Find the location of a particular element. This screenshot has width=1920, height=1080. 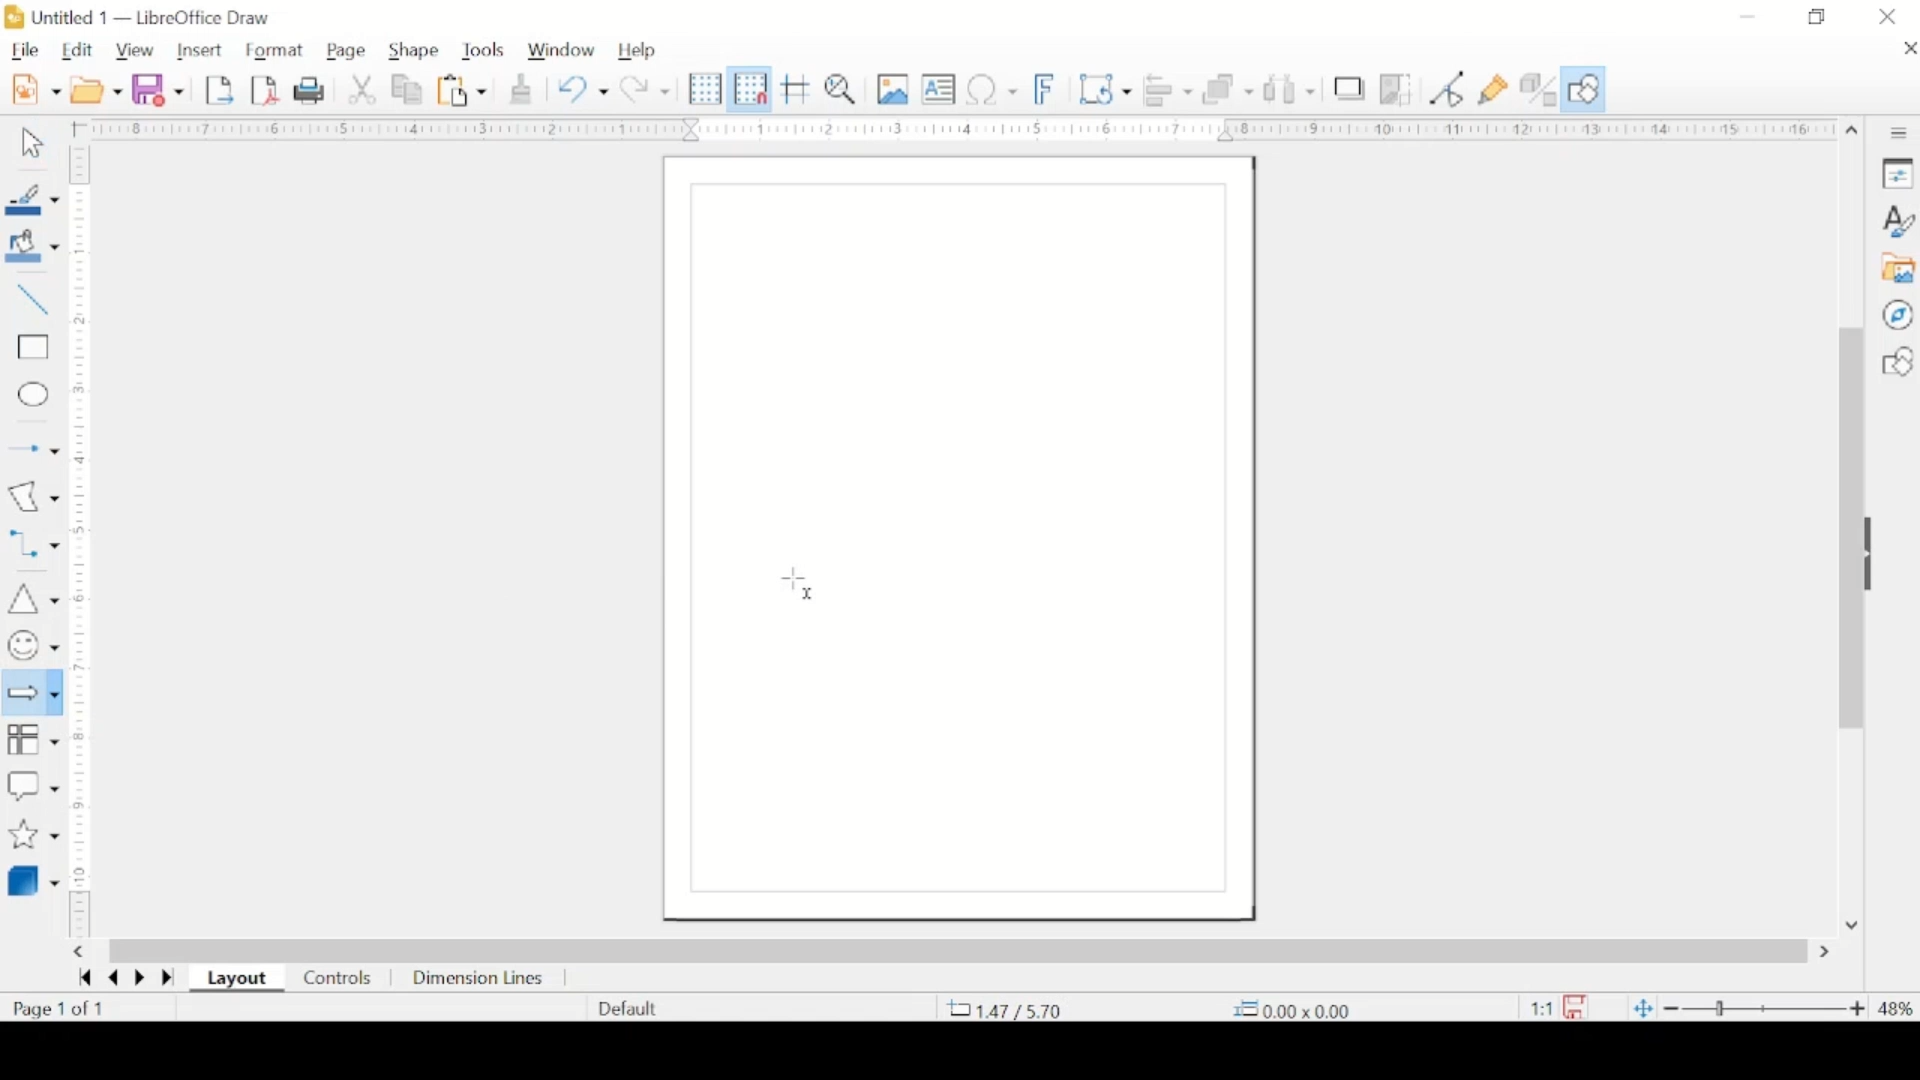

new is located at coordinates (36, 89).